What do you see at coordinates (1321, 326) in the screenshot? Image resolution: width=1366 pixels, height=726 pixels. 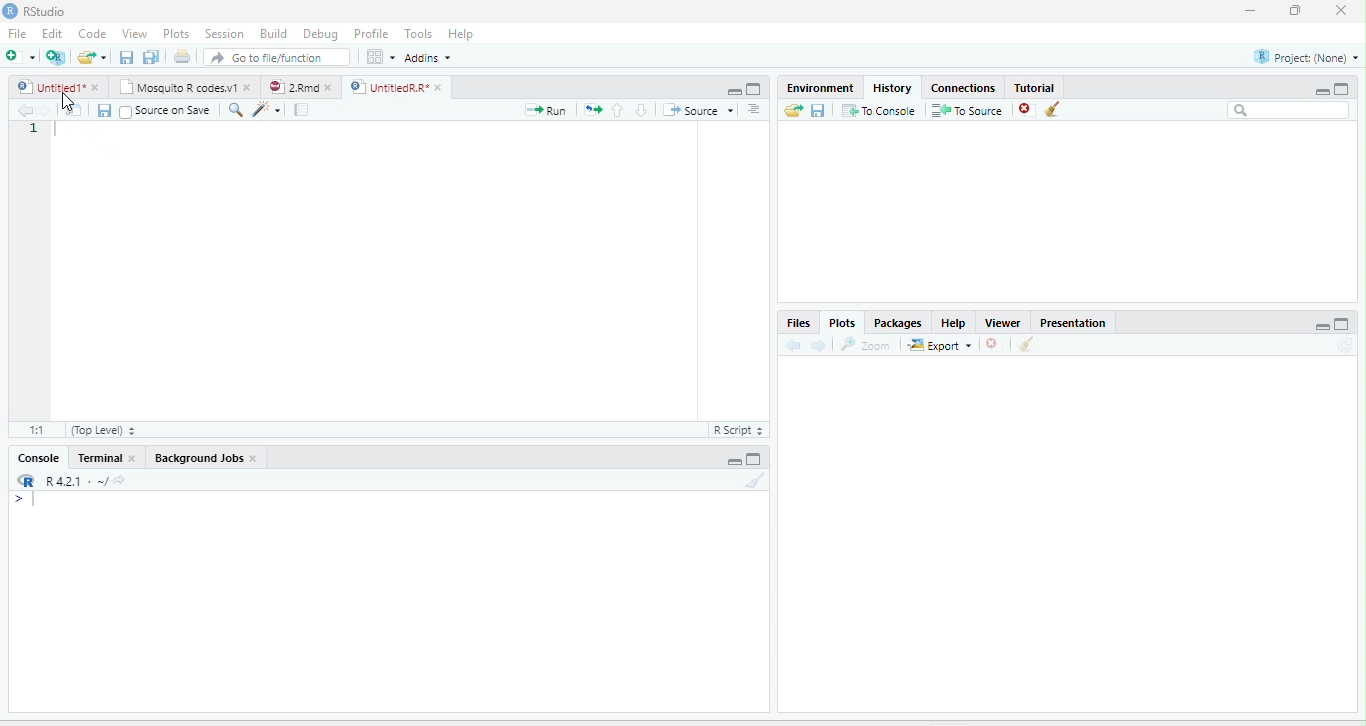 I see `Minimize` at bounding box center [1321, 326].